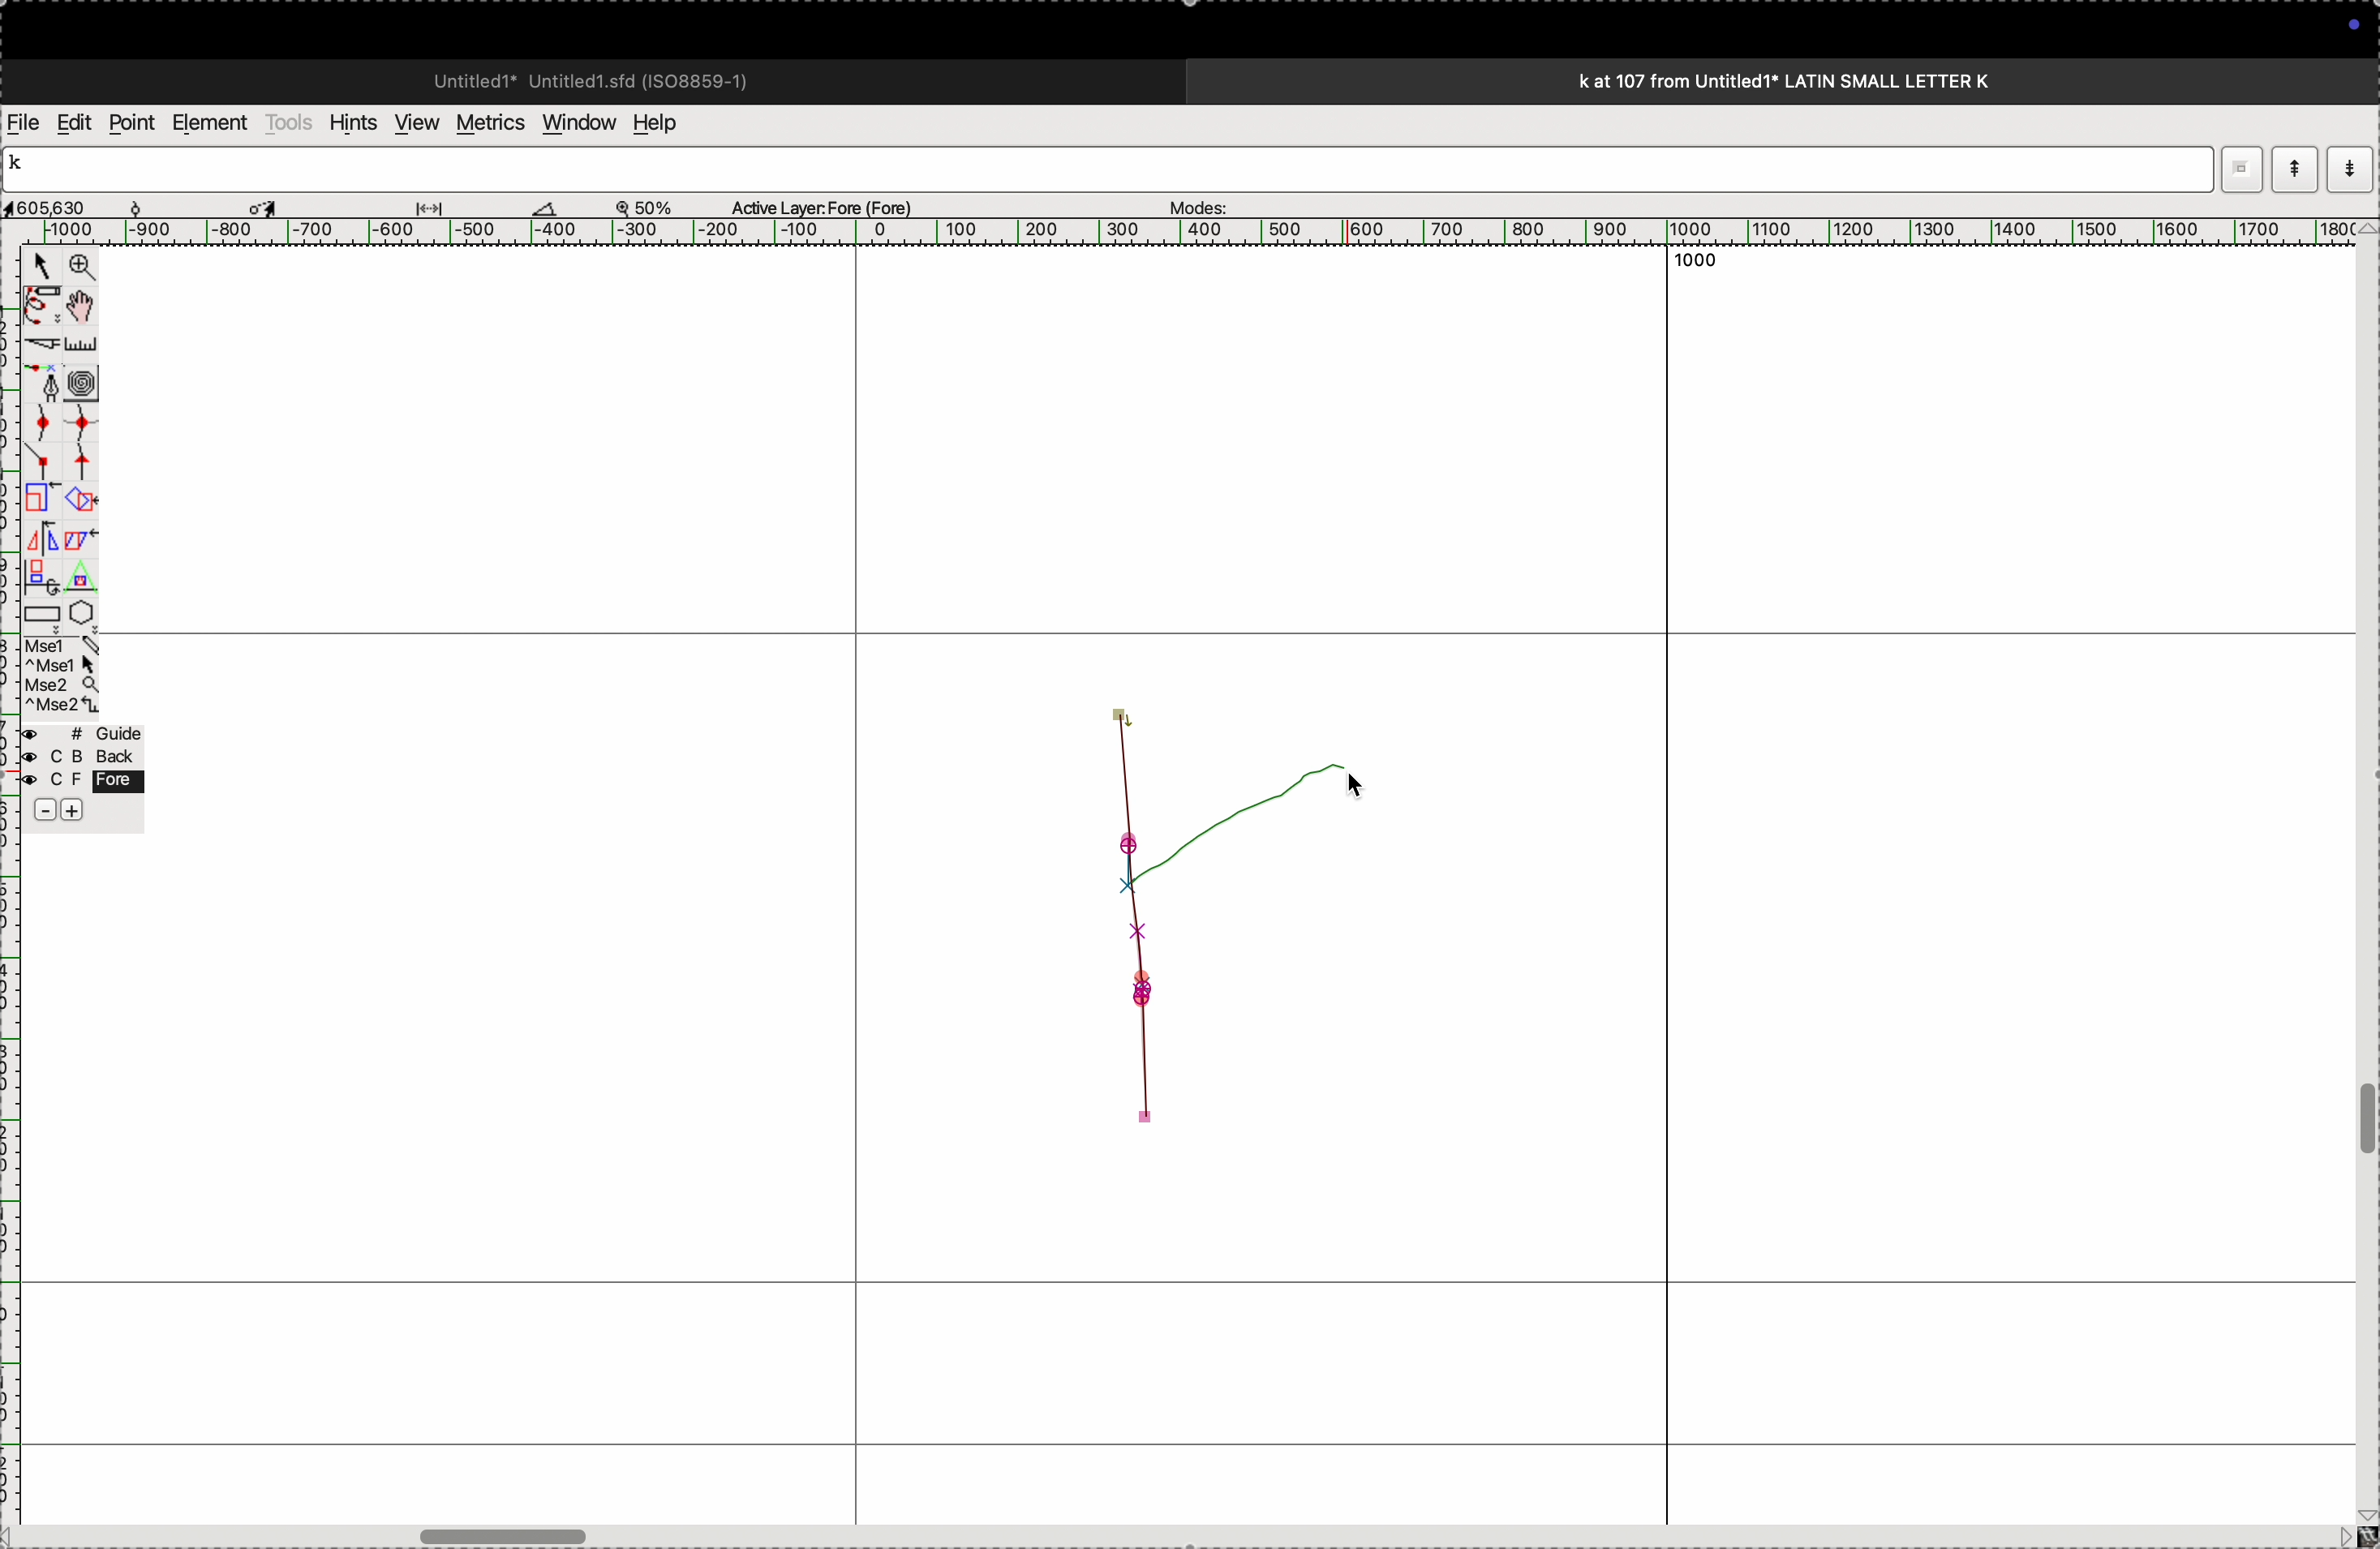  I want to click on pen, so click(42, 305).